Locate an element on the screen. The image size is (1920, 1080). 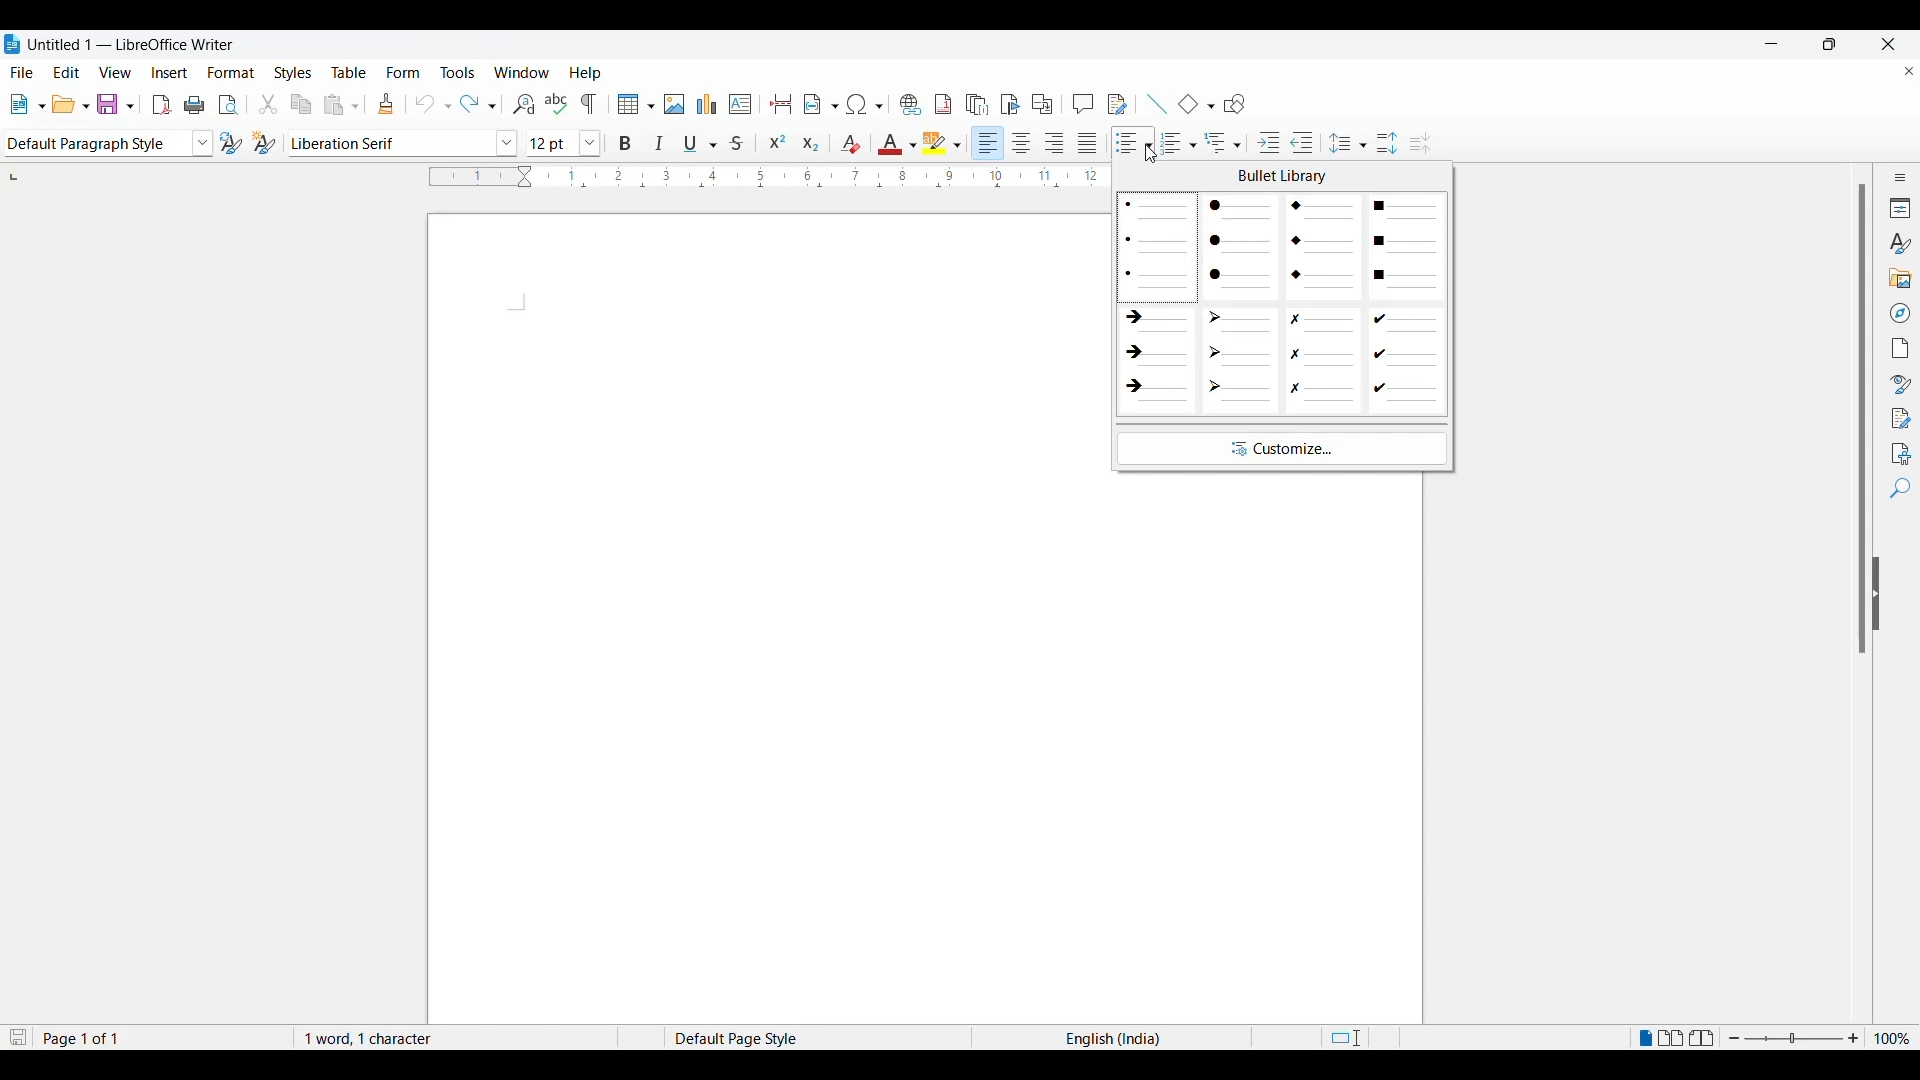
Arrow unordered bullets is located at coordinates (1158, 356).